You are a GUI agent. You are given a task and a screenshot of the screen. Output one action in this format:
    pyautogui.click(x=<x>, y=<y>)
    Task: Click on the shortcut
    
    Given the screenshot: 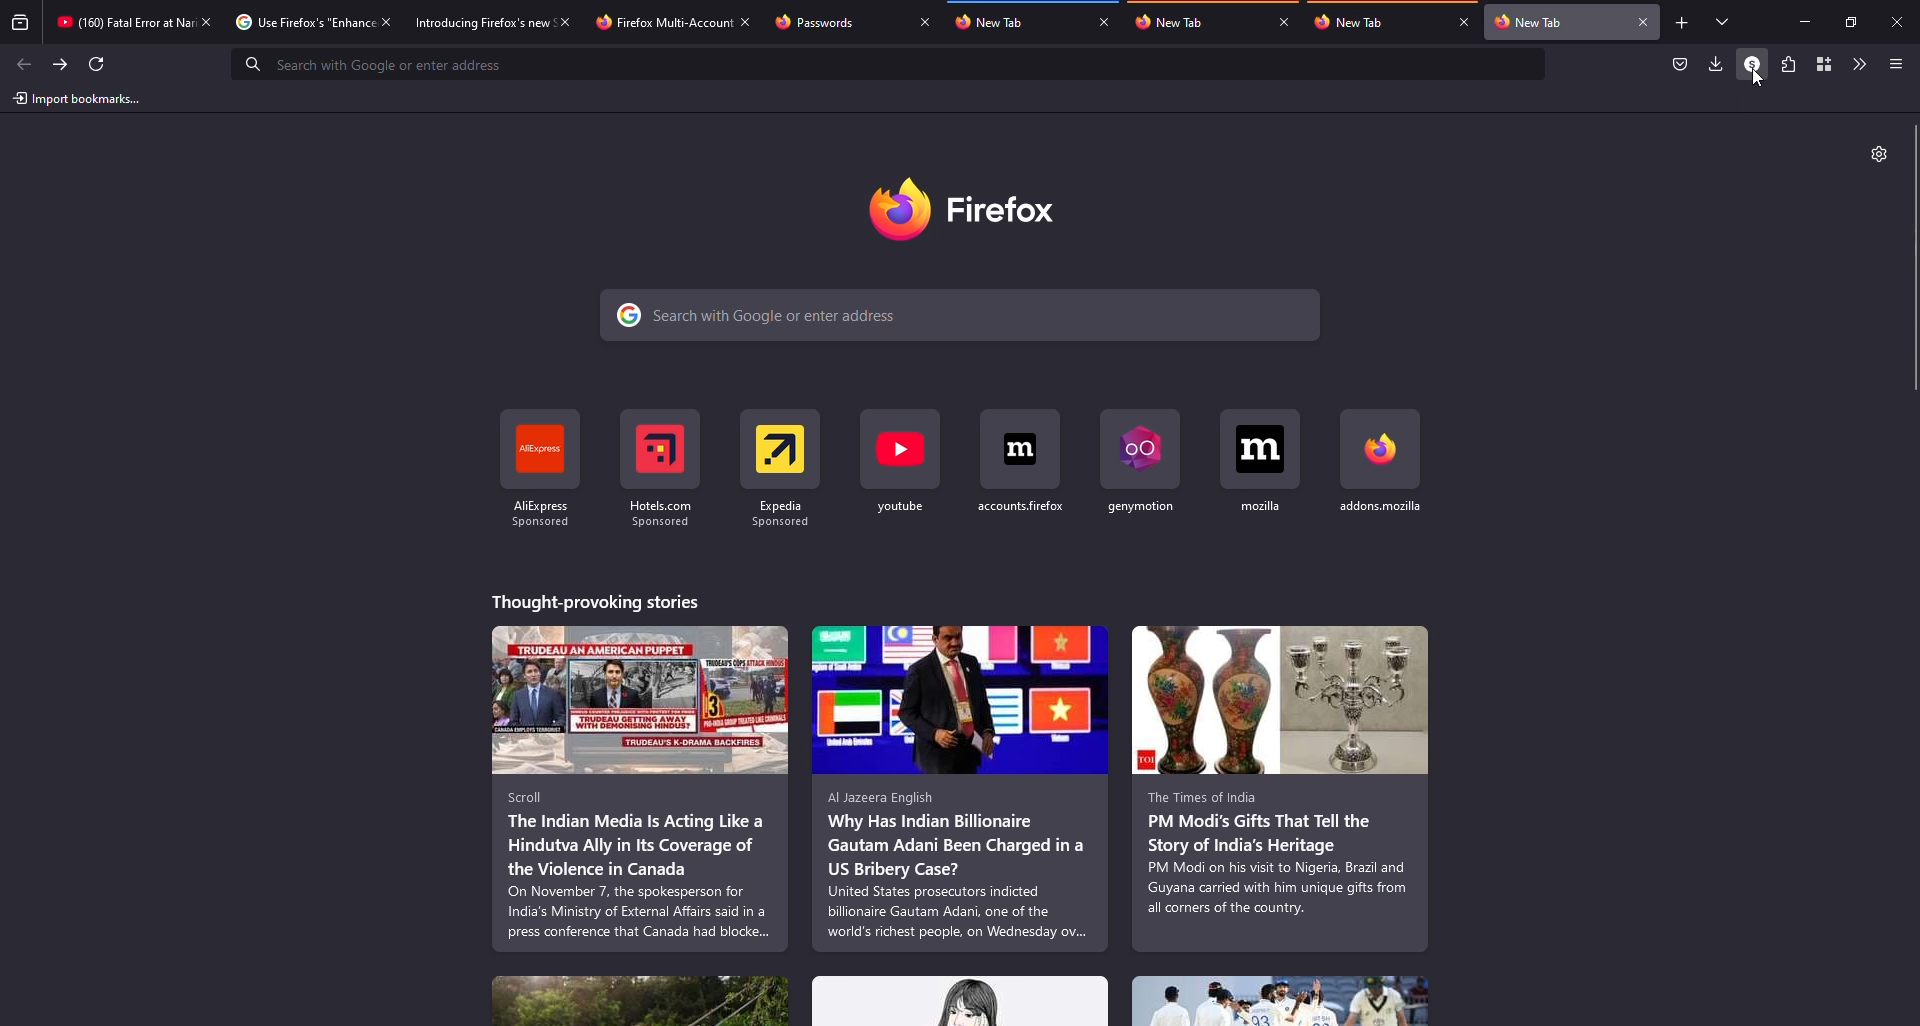 What is the action you would take?
    pyautogui.click(x=1383, y=462)
    